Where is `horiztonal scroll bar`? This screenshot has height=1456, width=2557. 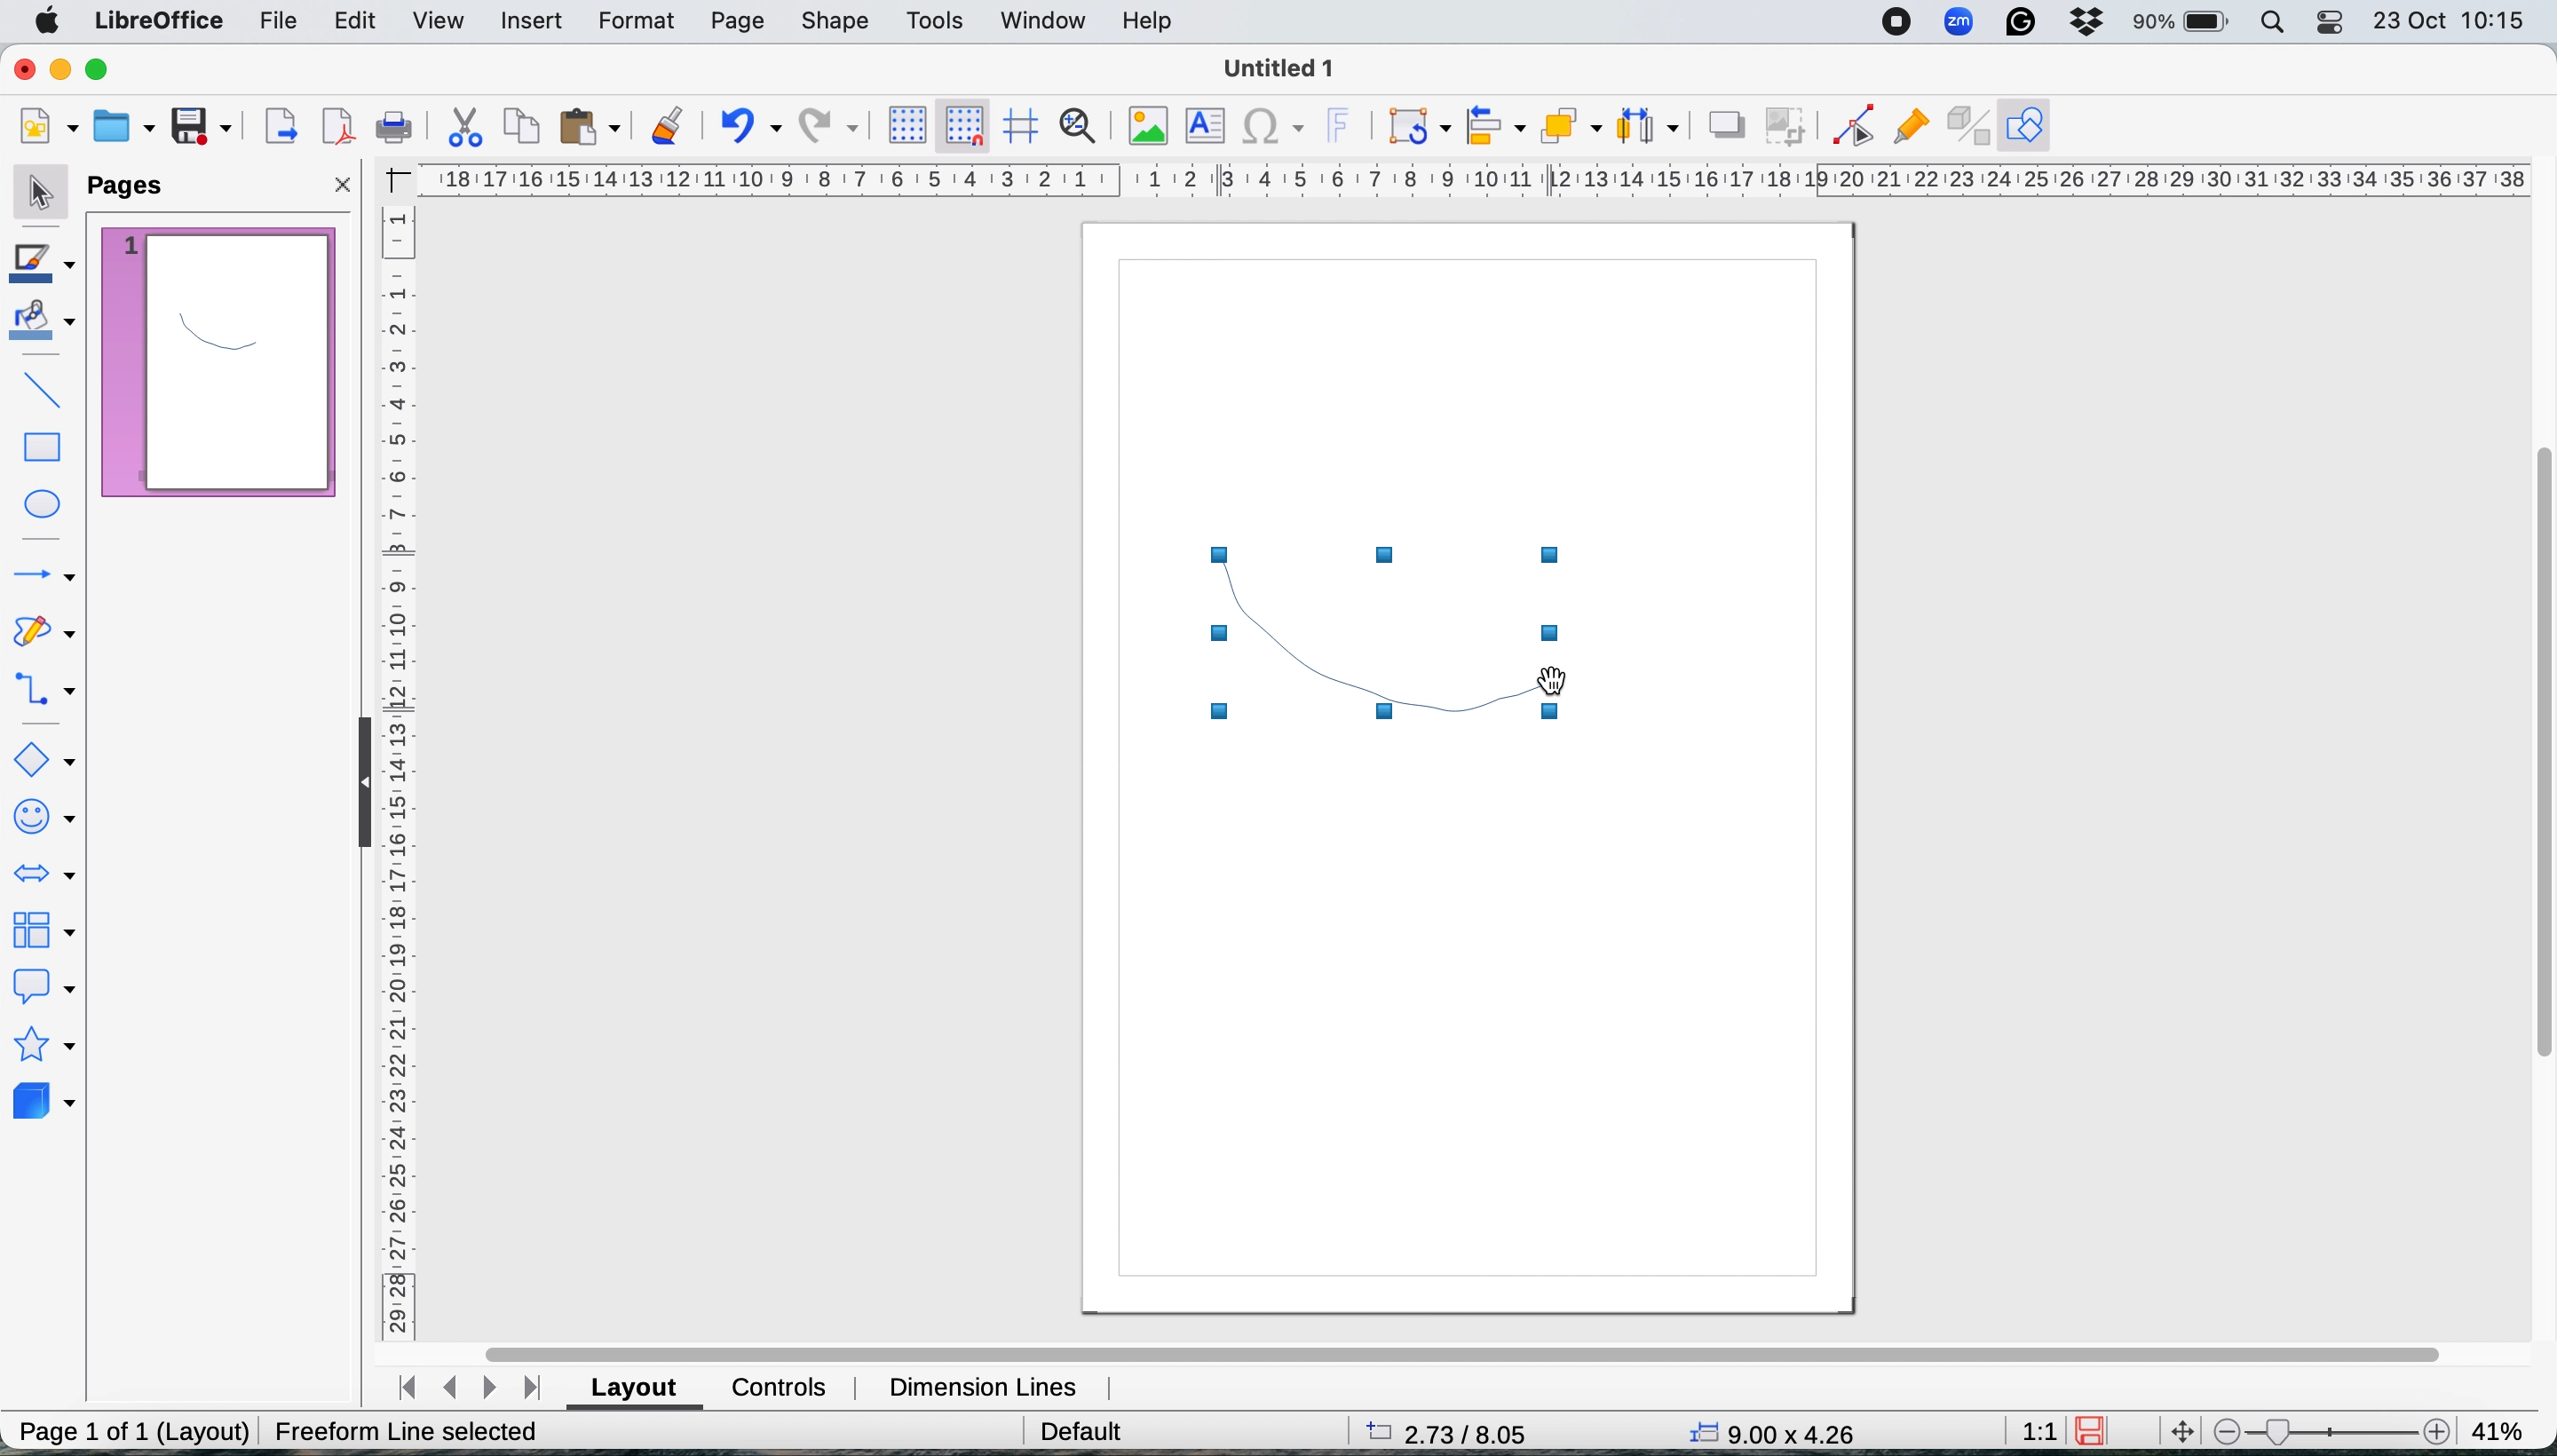 horiztonal scroll bar is located at coordinates (1452, 1345).